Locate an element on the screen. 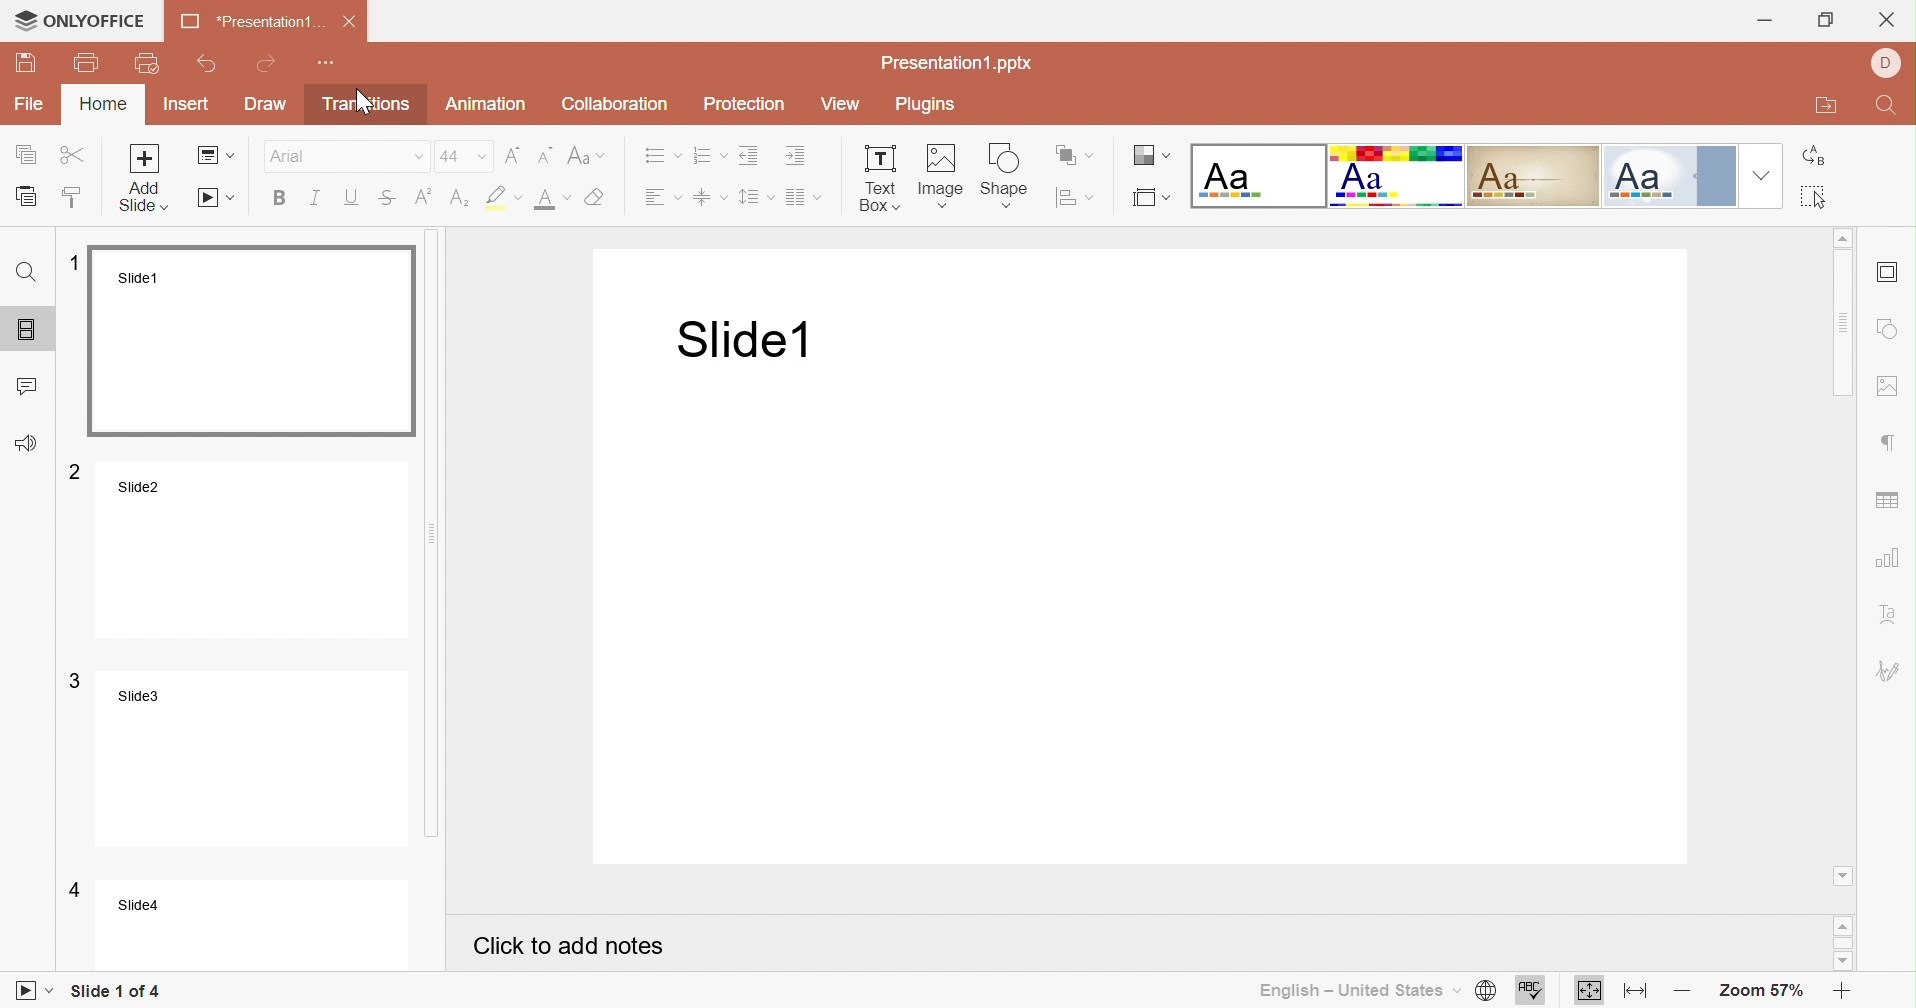  Slide 1 of 4 is located at coordinates (118, 990).